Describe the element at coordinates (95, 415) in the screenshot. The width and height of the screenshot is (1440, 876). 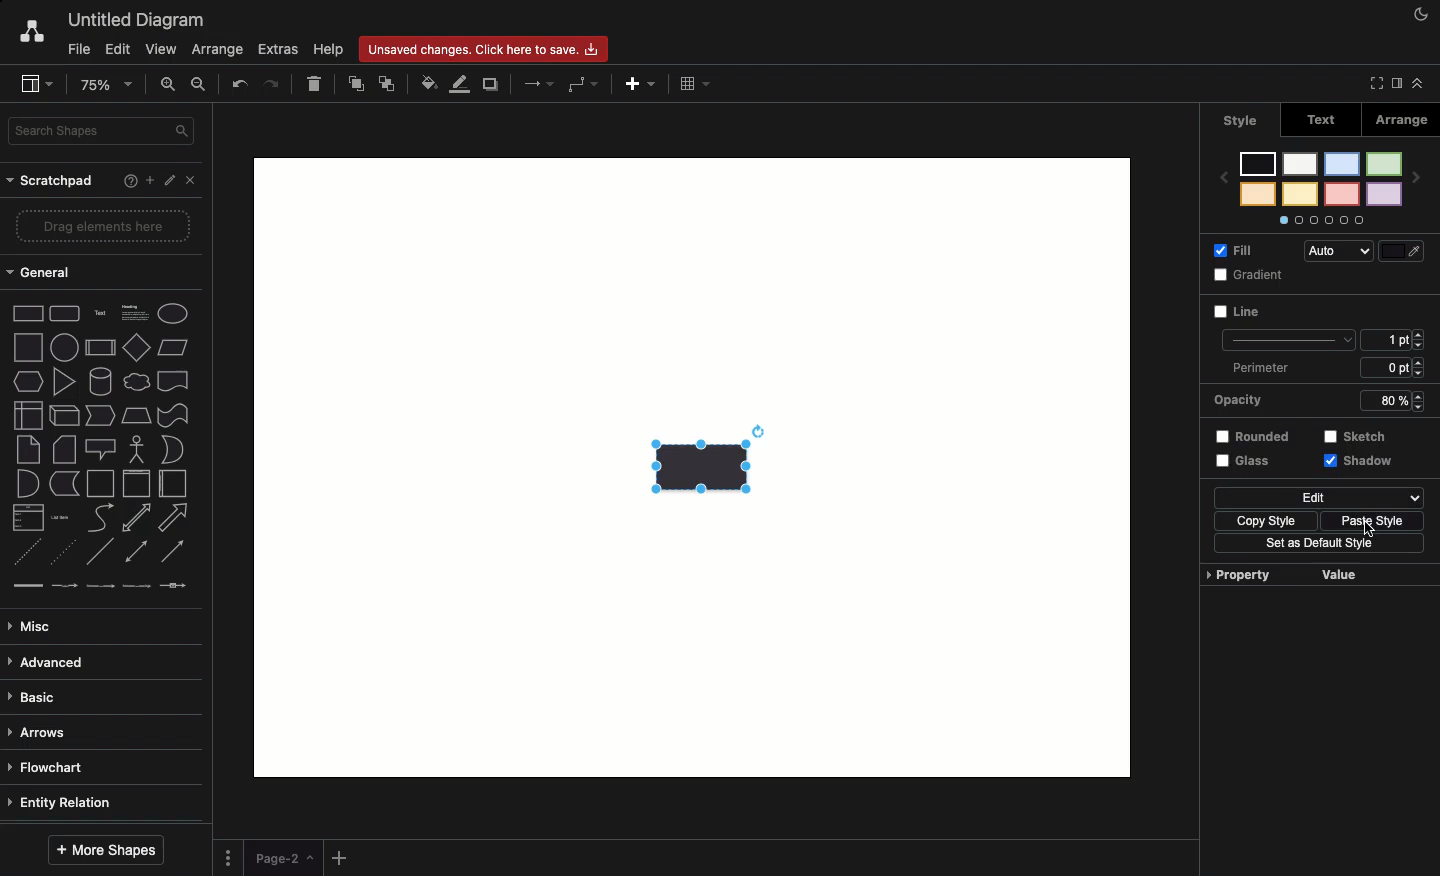
I see `step` at that location.